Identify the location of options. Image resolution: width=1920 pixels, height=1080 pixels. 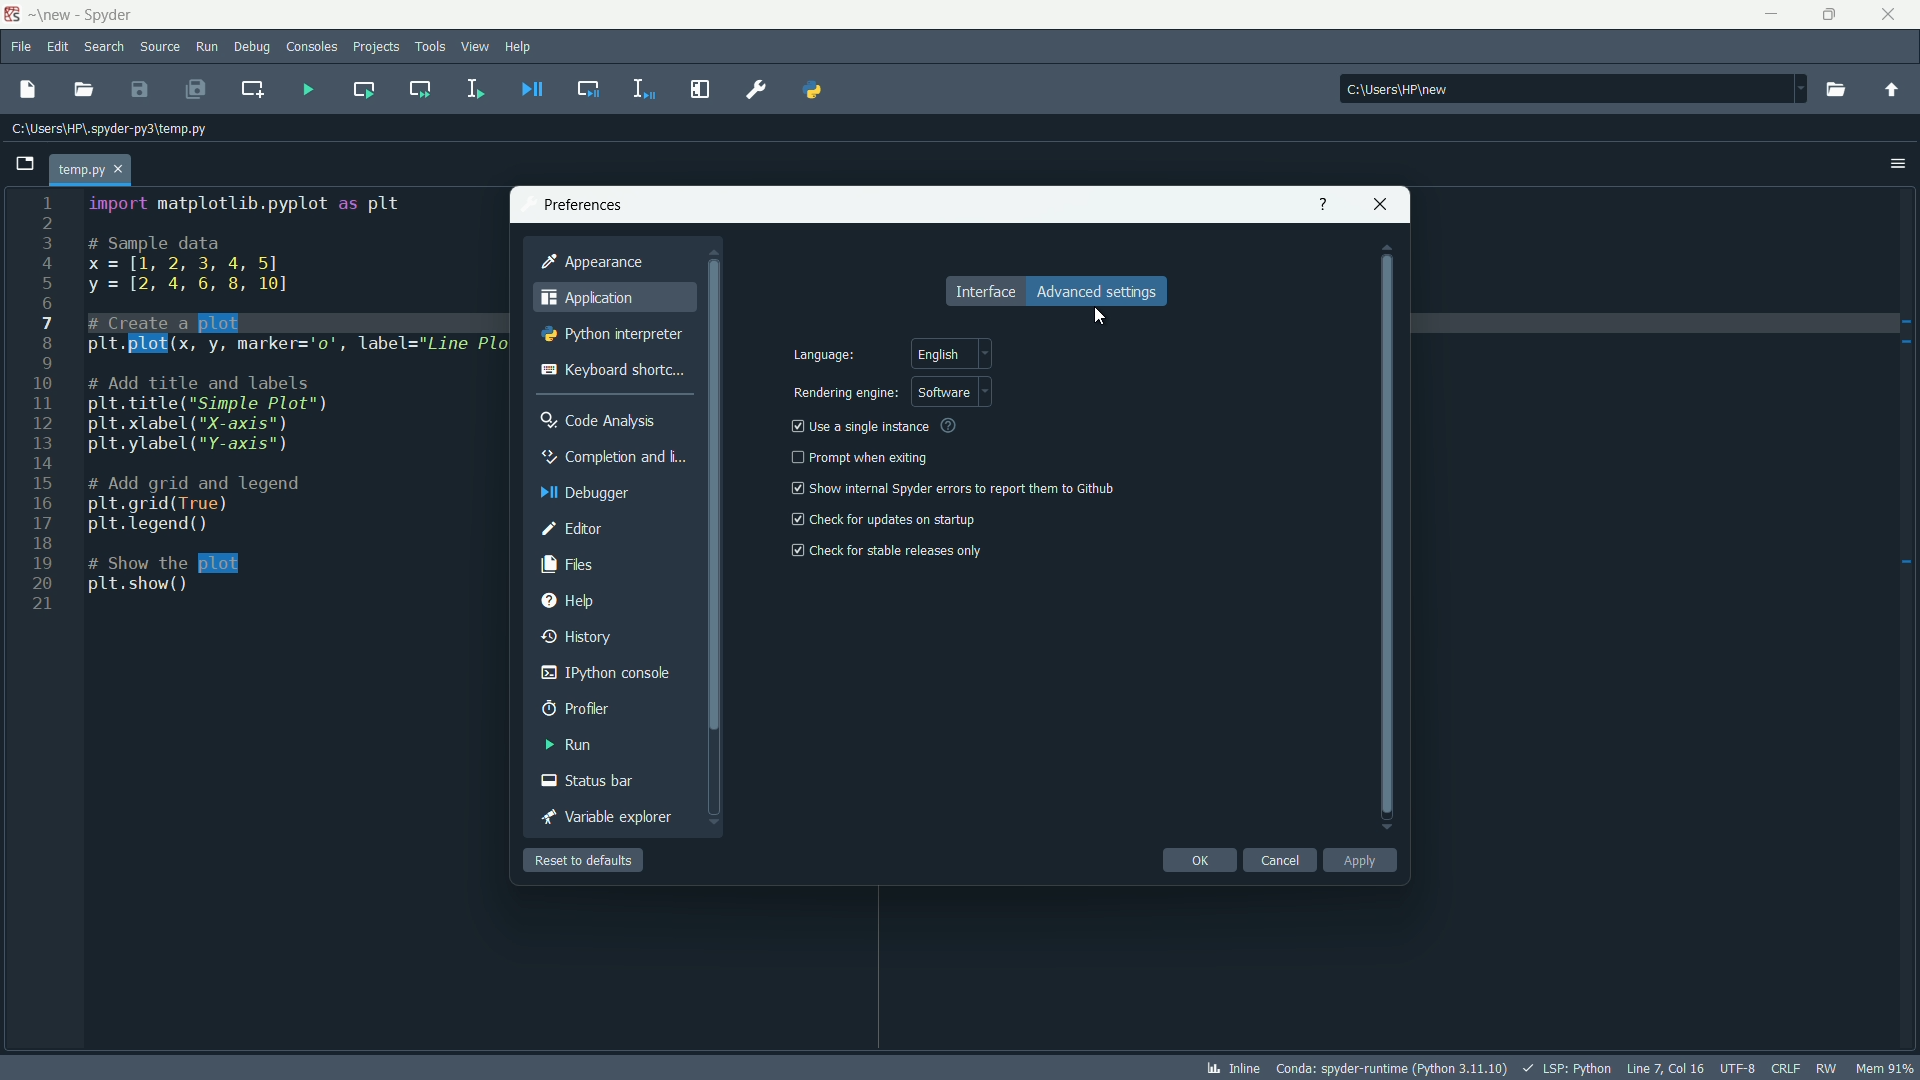
(1898, 162).